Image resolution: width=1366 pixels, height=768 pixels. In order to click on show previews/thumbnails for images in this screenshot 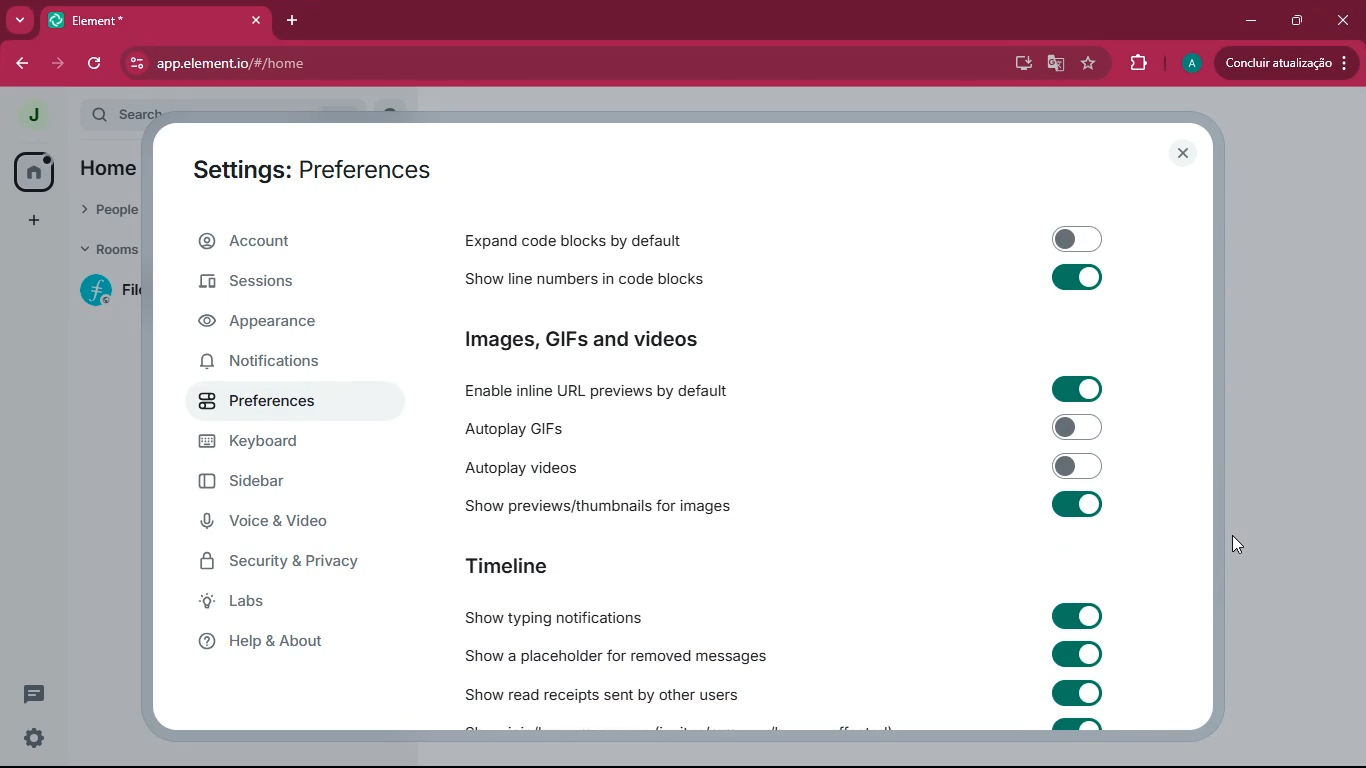, I will do `click(605, 506)`.